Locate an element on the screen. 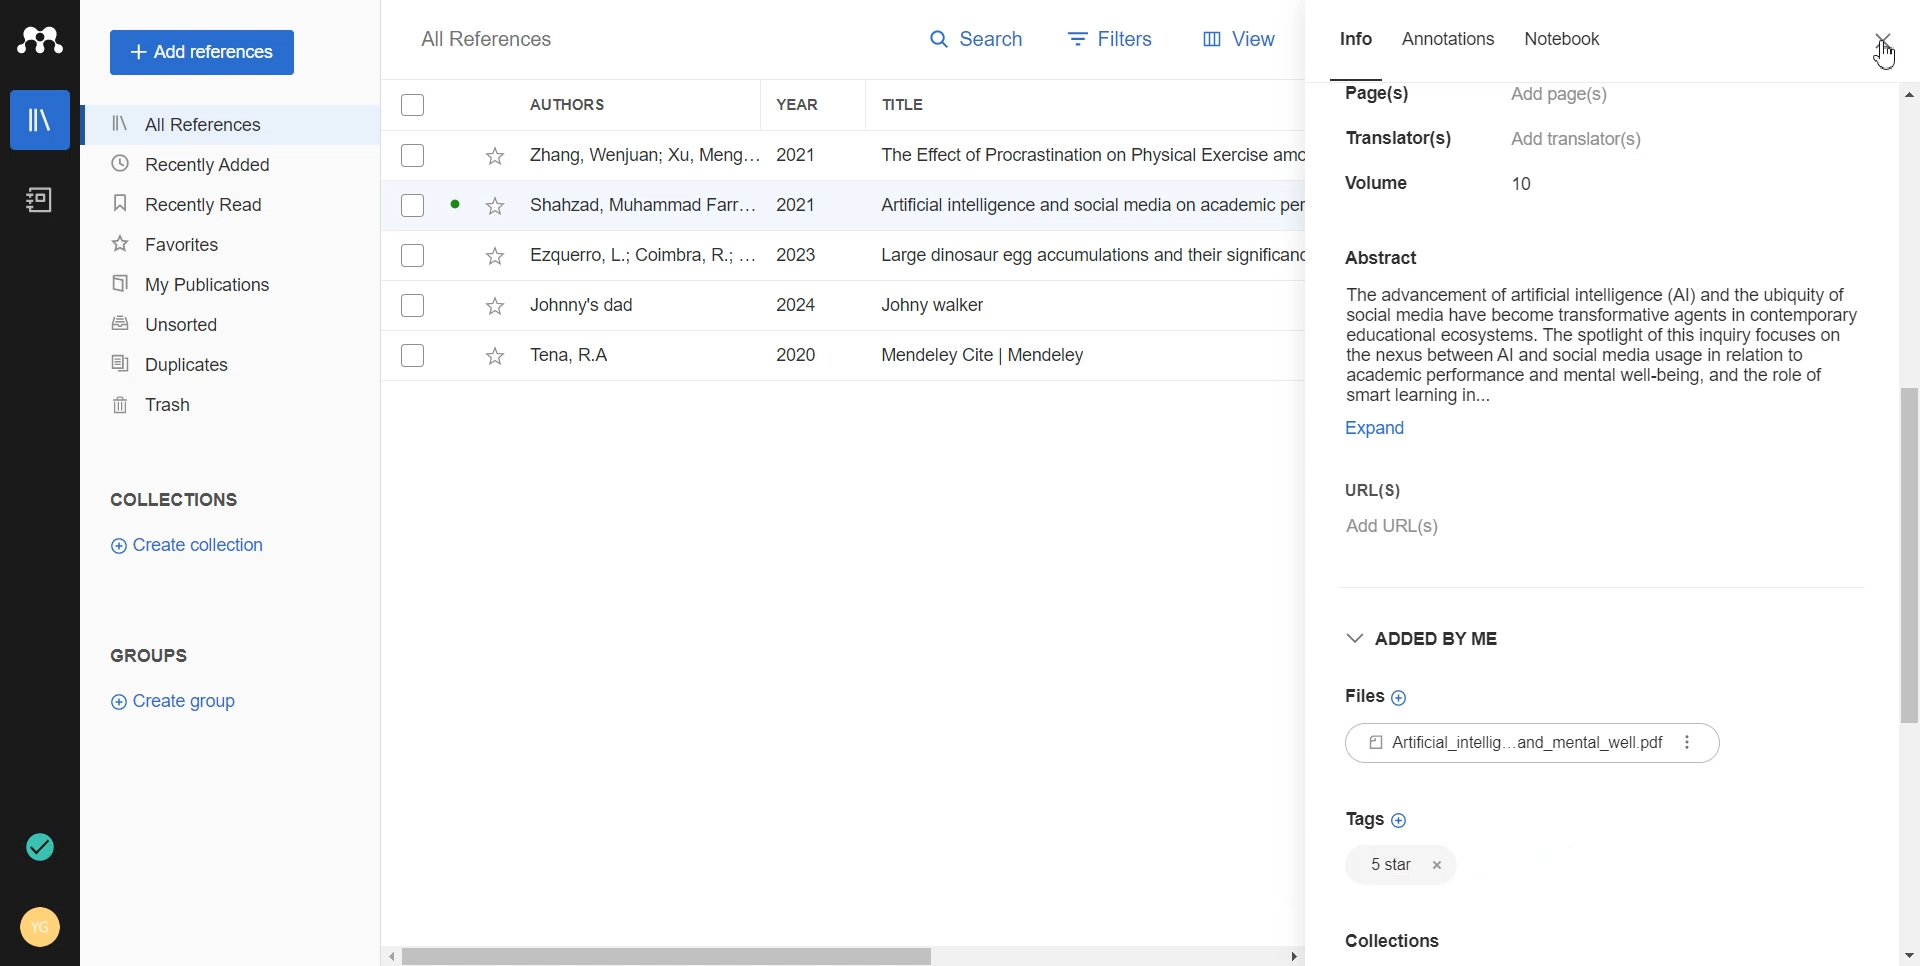  File is located at coordinates (846, 256).